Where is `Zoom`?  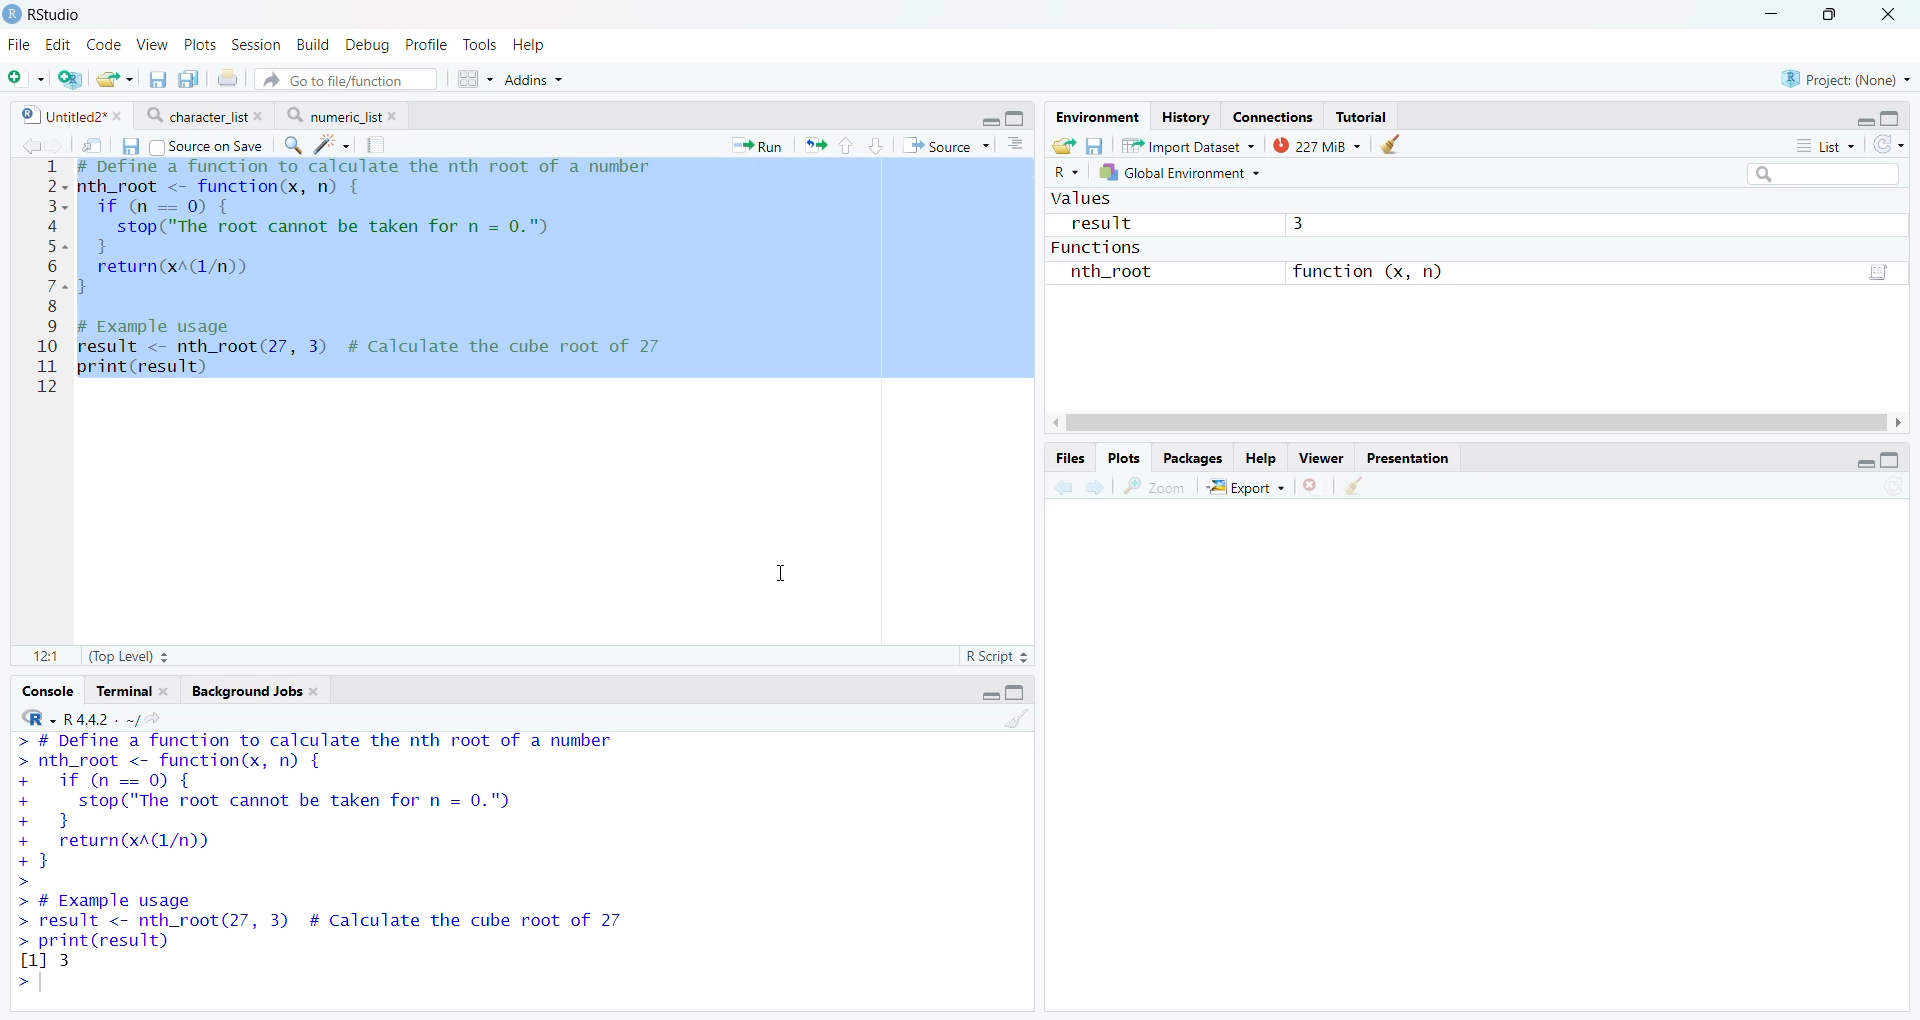 Zoom is located at coordinates (1159, 486).